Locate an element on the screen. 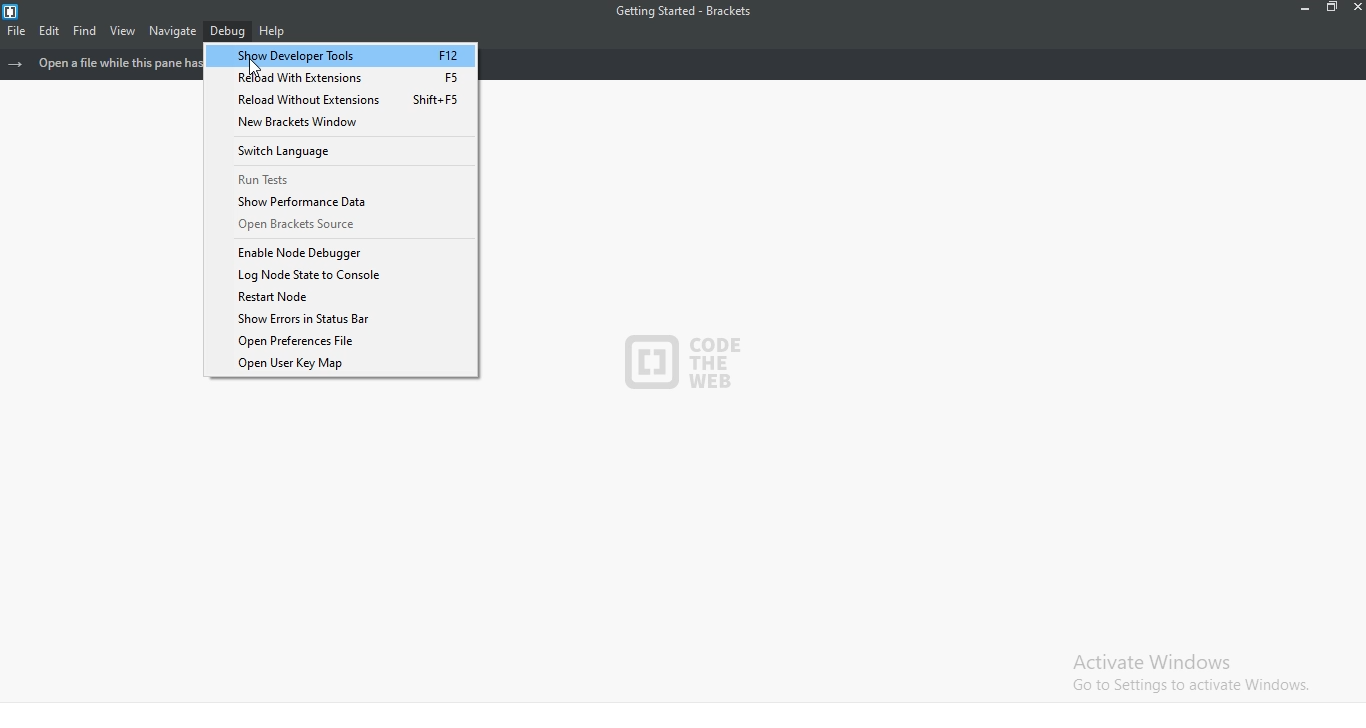 The width and height of the screenshot is (1366, 728). Restart node is located at coordinates (340, 297).